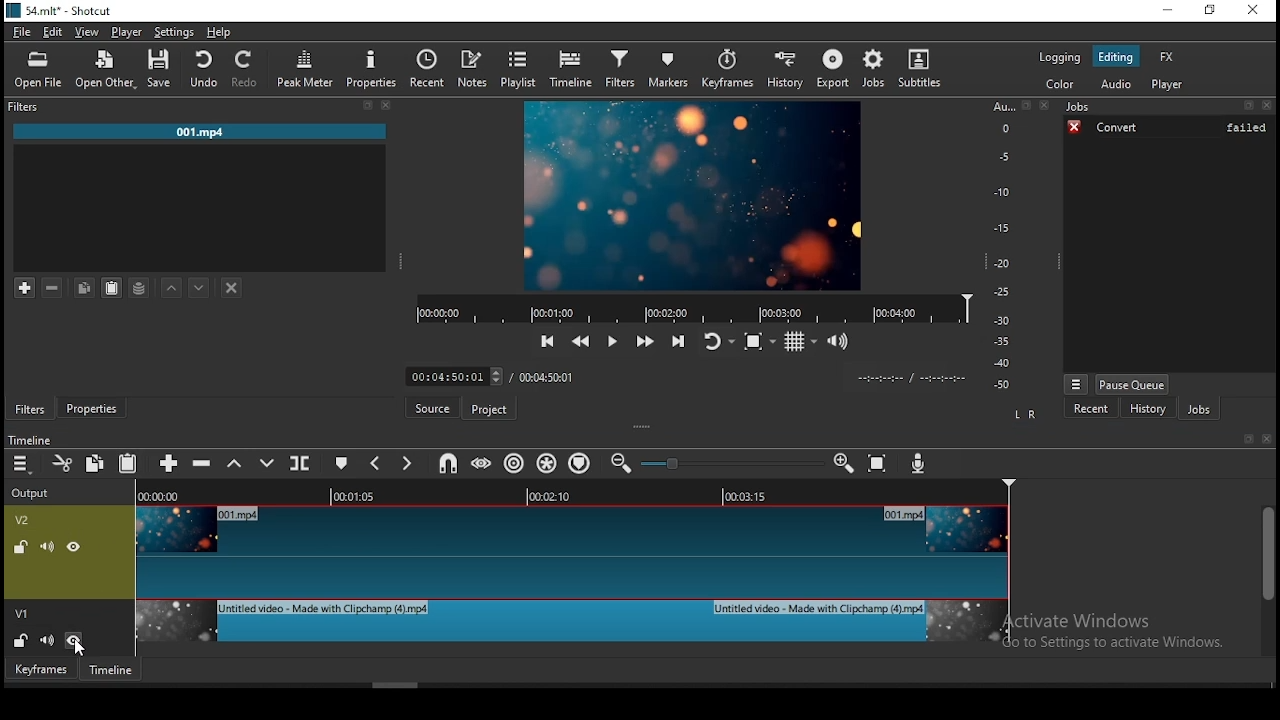 Image resolution: width=1280 pixels, height=720 pixels. I want to click on move filter down, so click(199, 285).